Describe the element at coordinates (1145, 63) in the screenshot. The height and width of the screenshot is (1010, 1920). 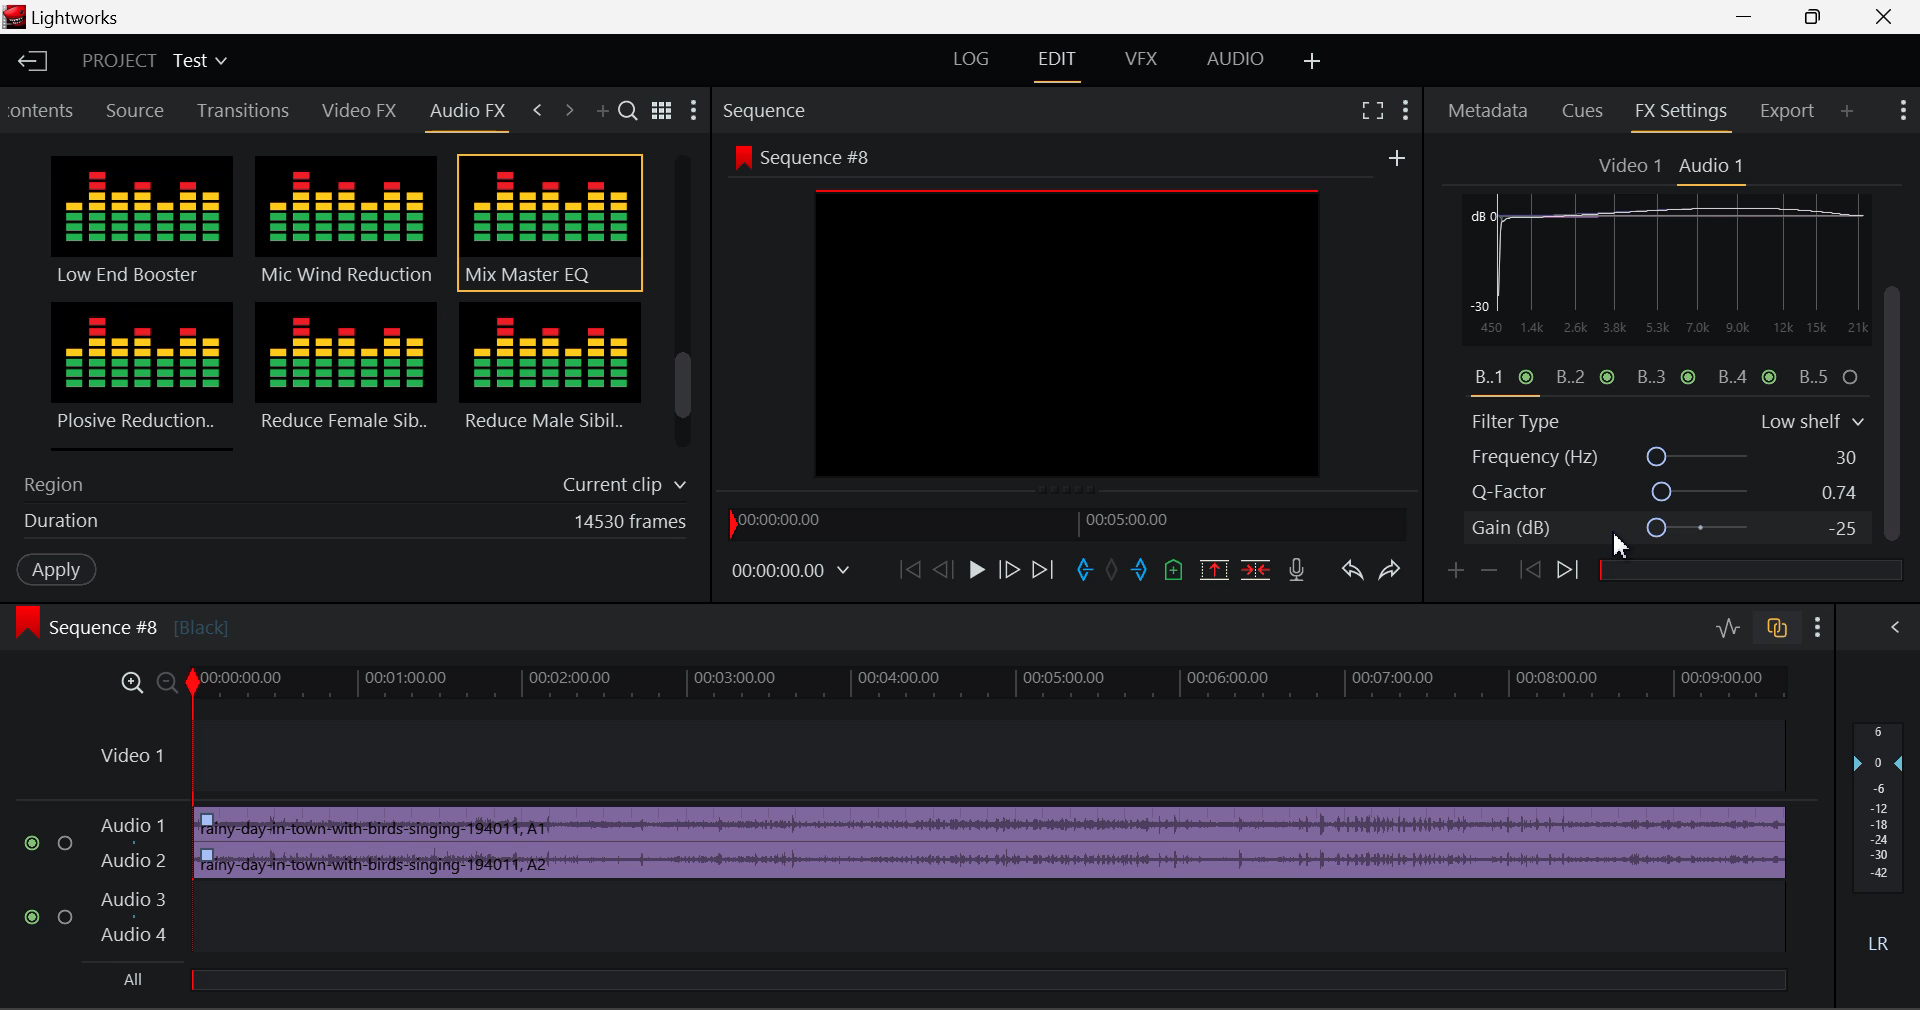
I see `VFX Layout` at that location.